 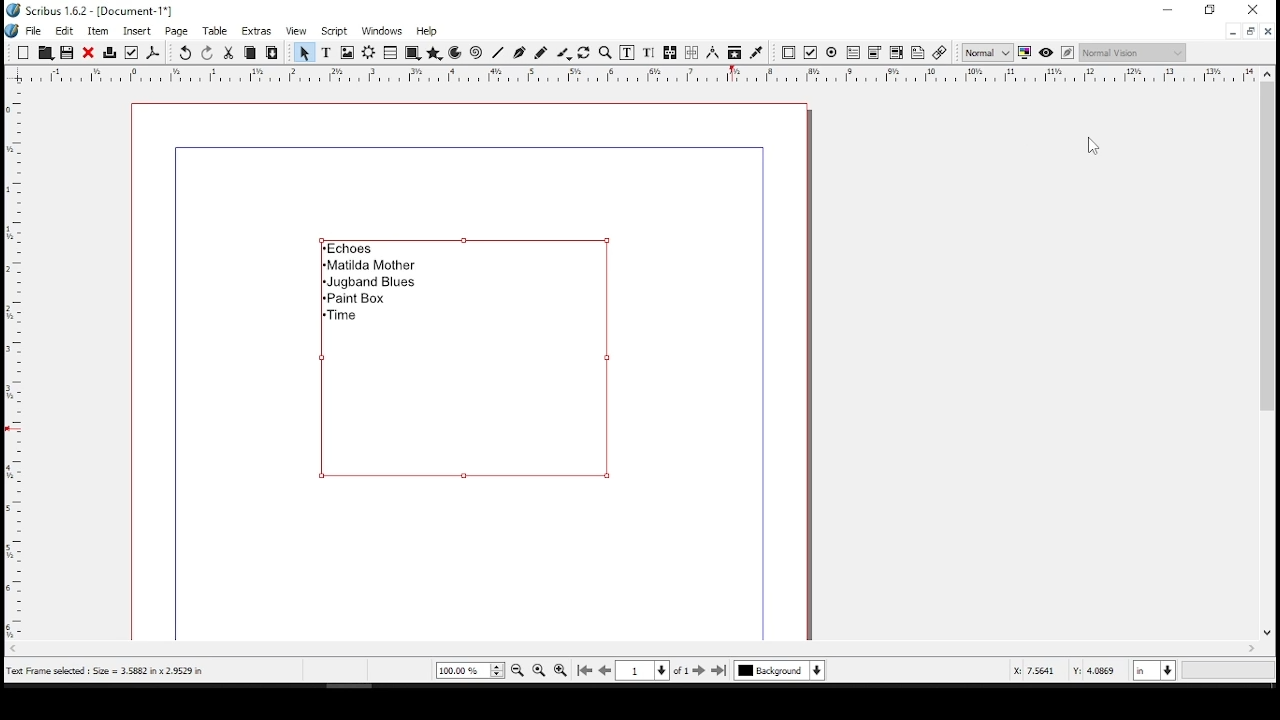 I want to click on copy item properties, so click(x=732, y=52).